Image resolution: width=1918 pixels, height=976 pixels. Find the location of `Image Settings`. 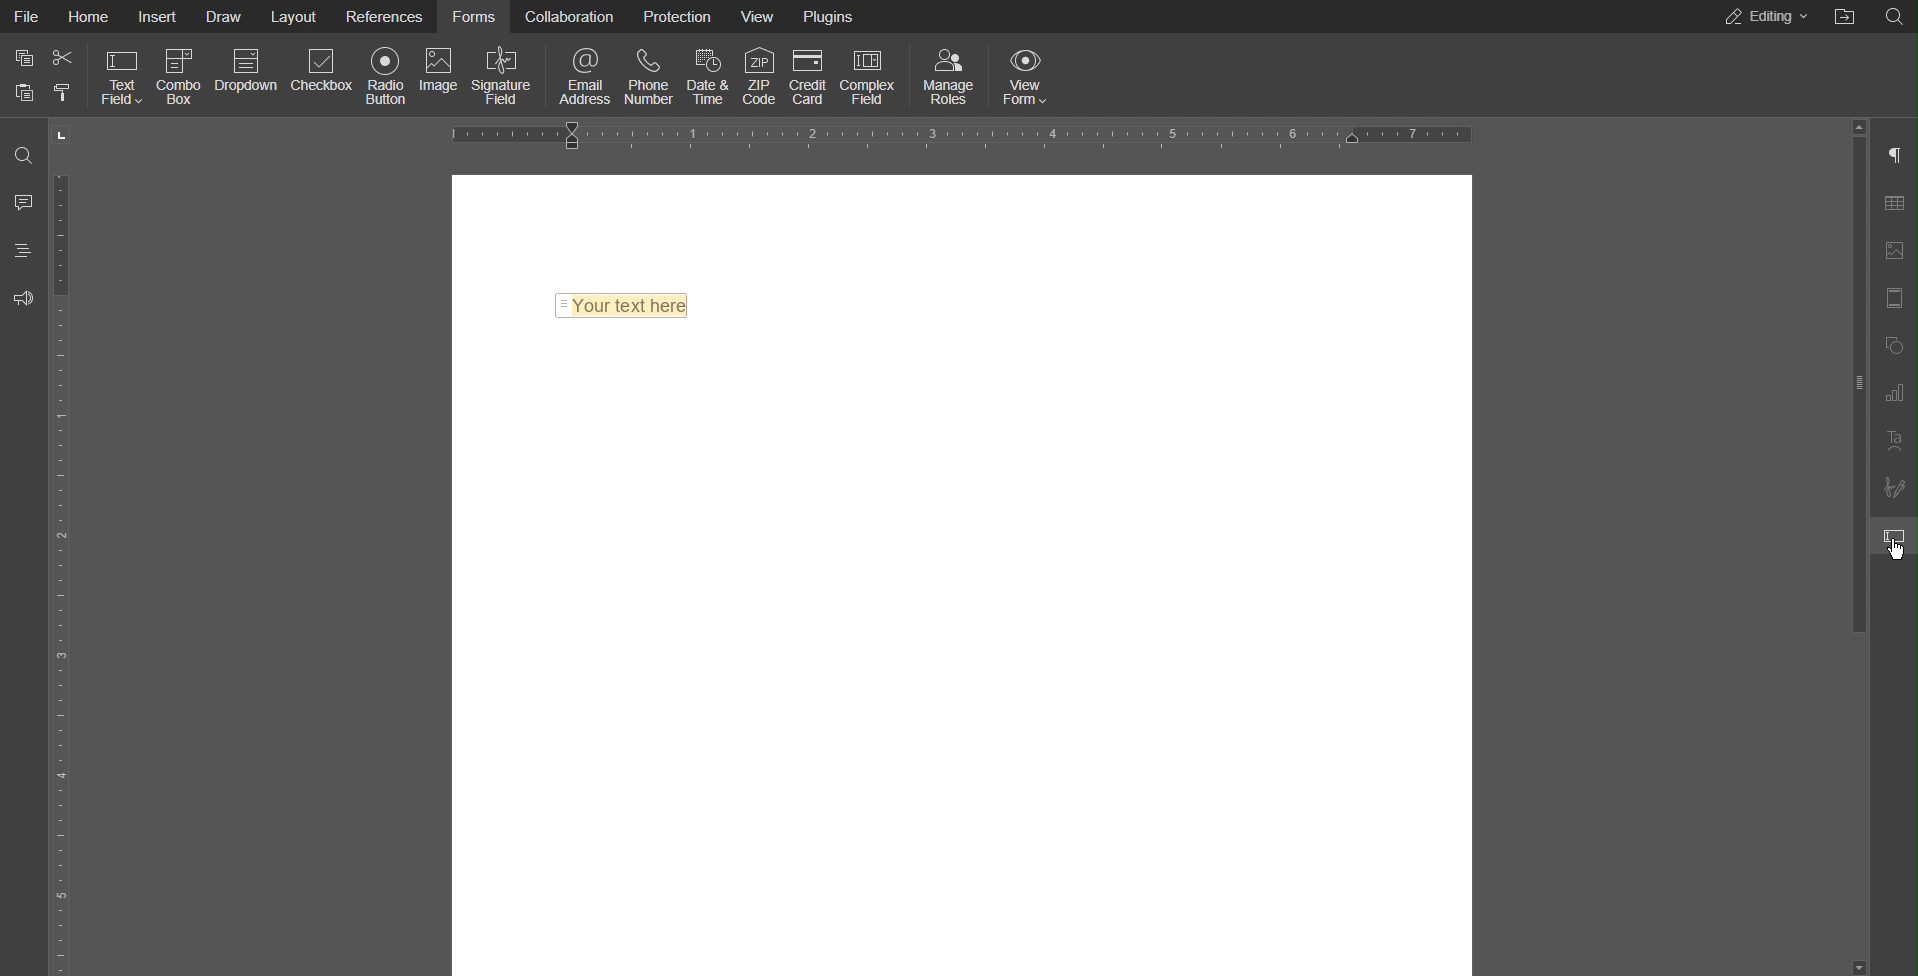

Image Settings is located at coordinates (1895, 249).